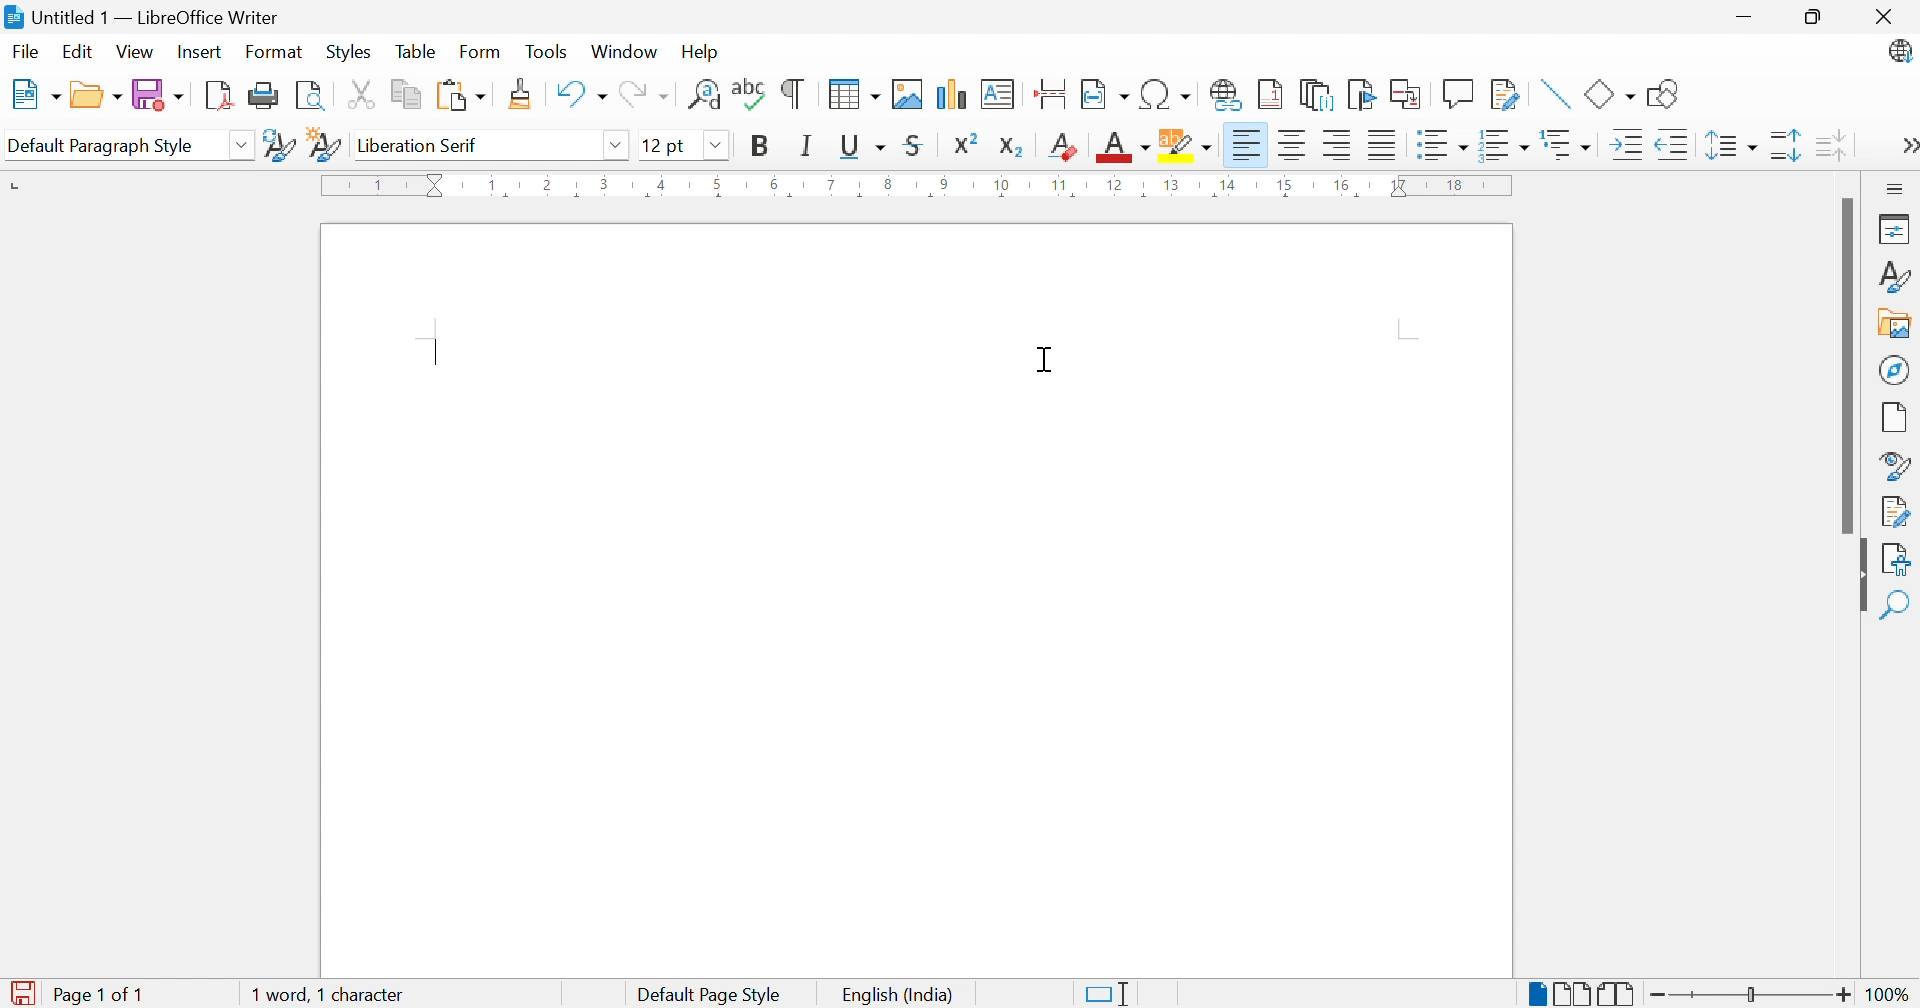 The width and height of the screenshot is (1920, 1008). Describe the element at coordinates (1784, 144) in the screenshot. I see `Increase Paragraph Spacing` at that location.